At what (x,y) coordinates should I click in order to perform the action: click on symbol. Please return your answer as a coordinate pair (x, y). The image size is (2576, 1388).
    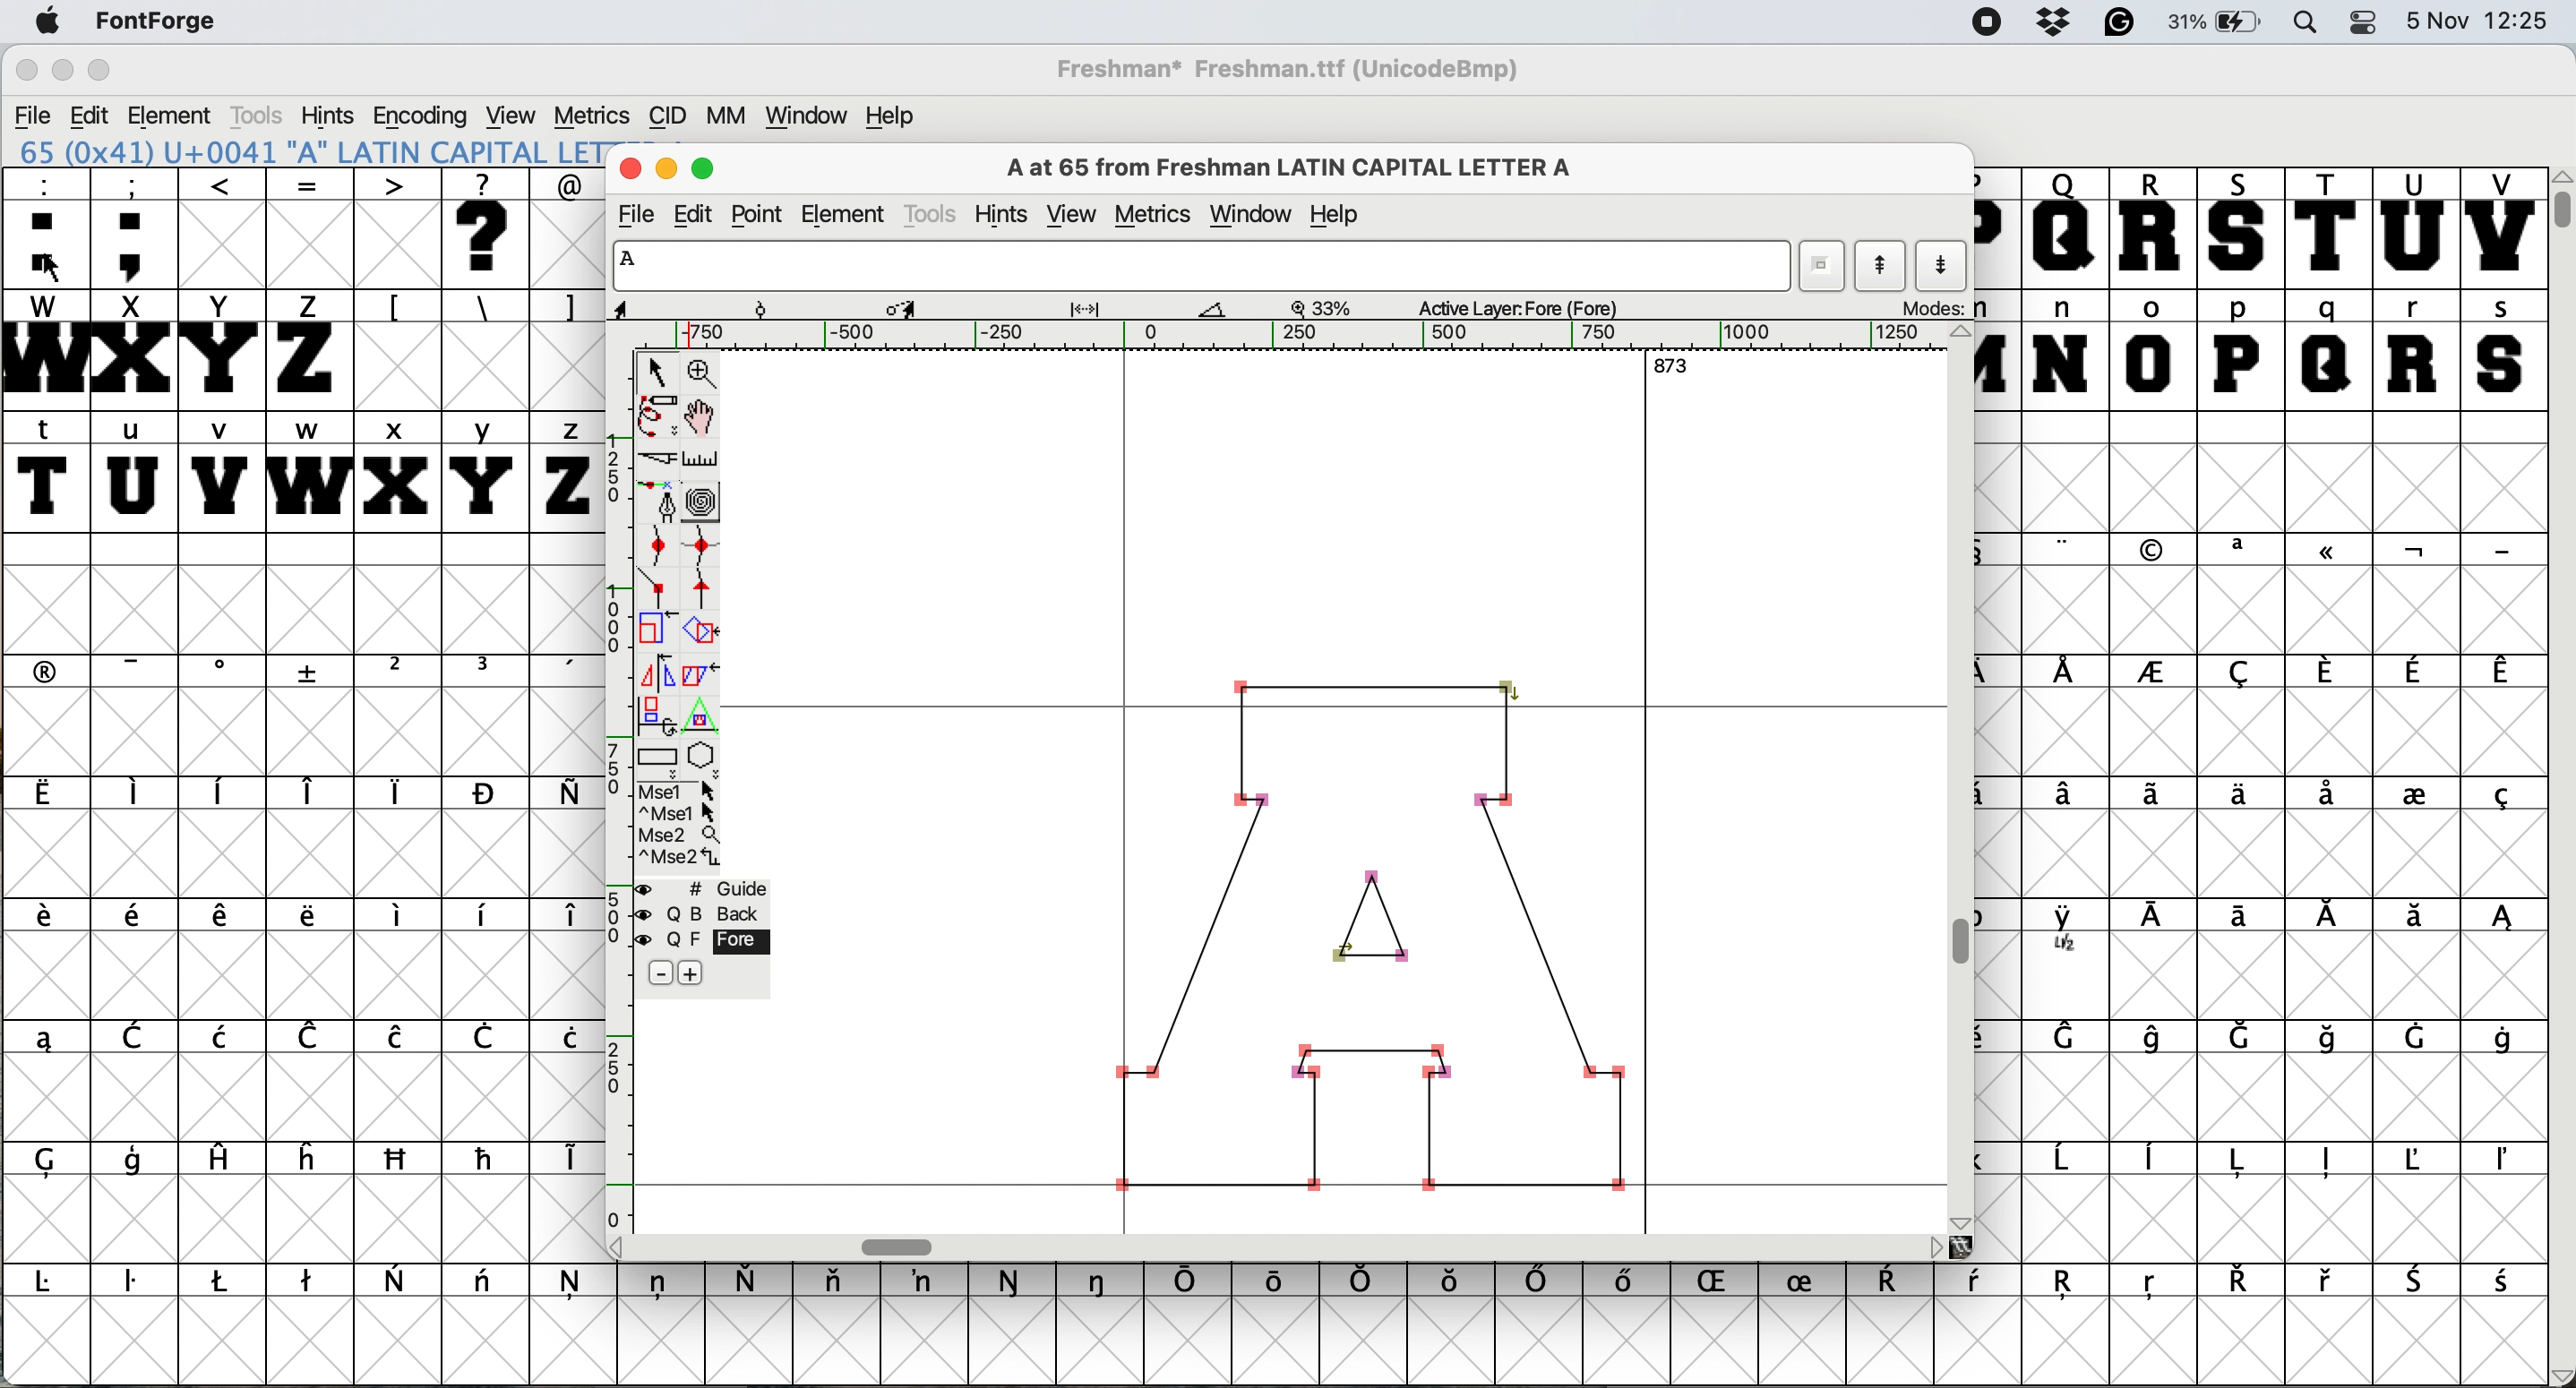
    Looking at the image, I should click on (2242, 1161).